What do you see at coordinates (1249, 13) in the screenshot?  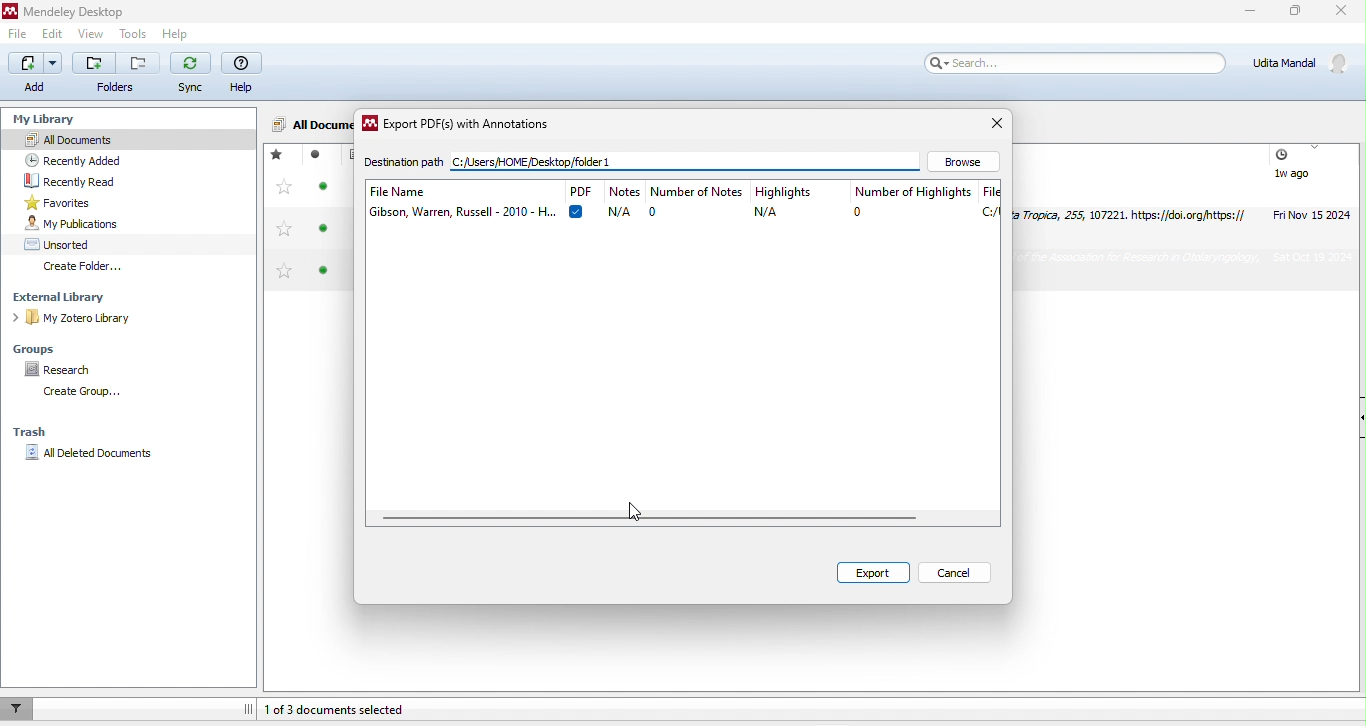 I see `minimize` at bounding box center [1249, 13].